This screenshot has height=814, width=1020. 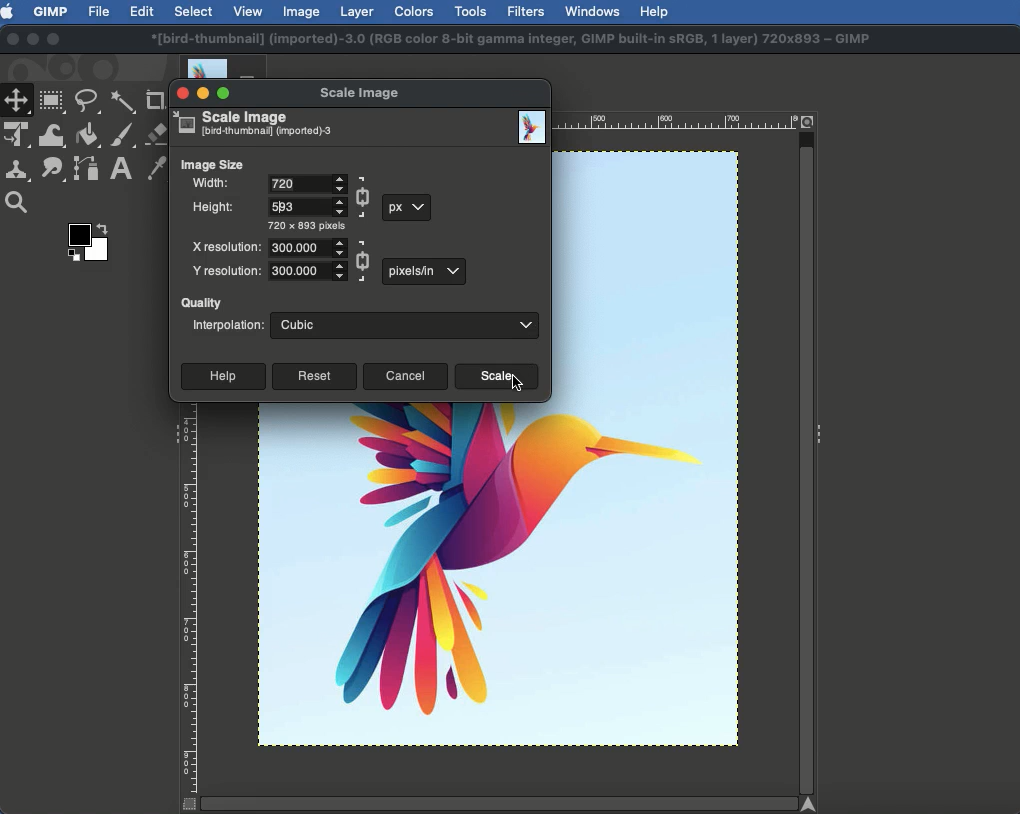 I want to click on Maximize, so click(x=224, y=95).